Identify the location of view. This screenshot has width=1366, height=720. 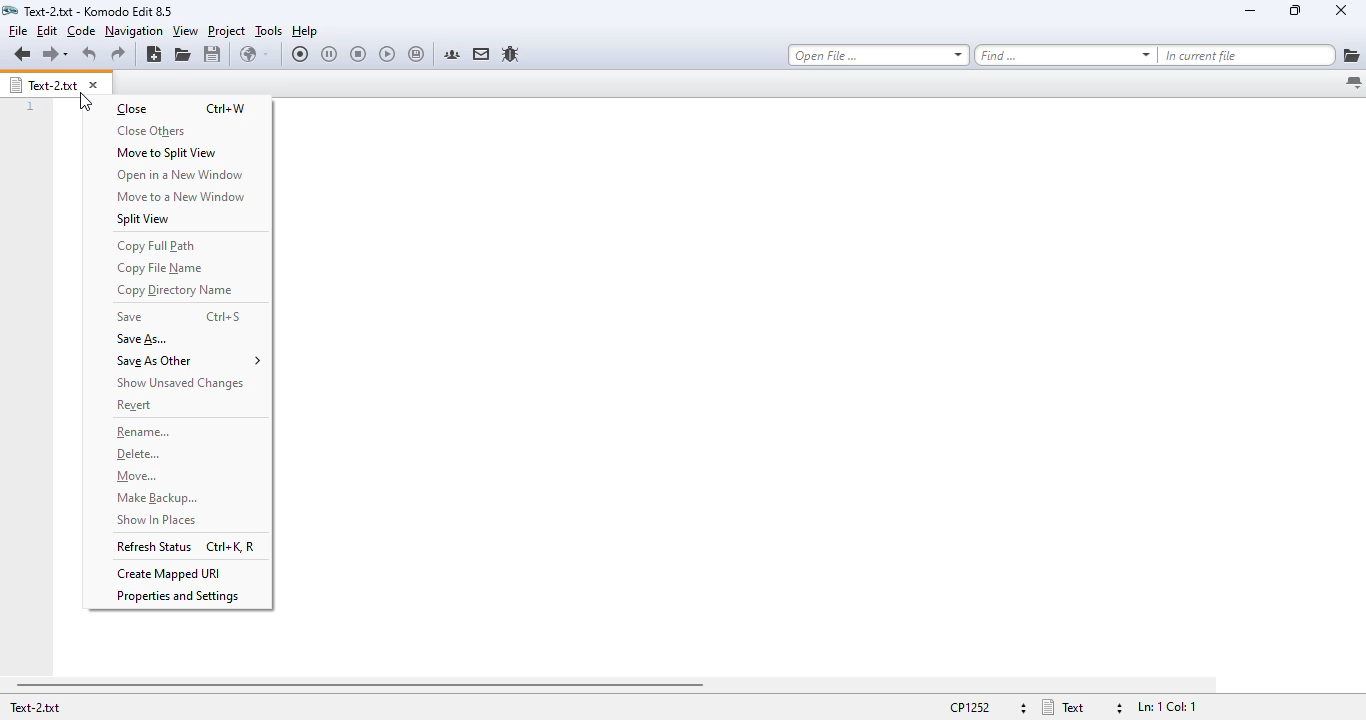
(184, 31).